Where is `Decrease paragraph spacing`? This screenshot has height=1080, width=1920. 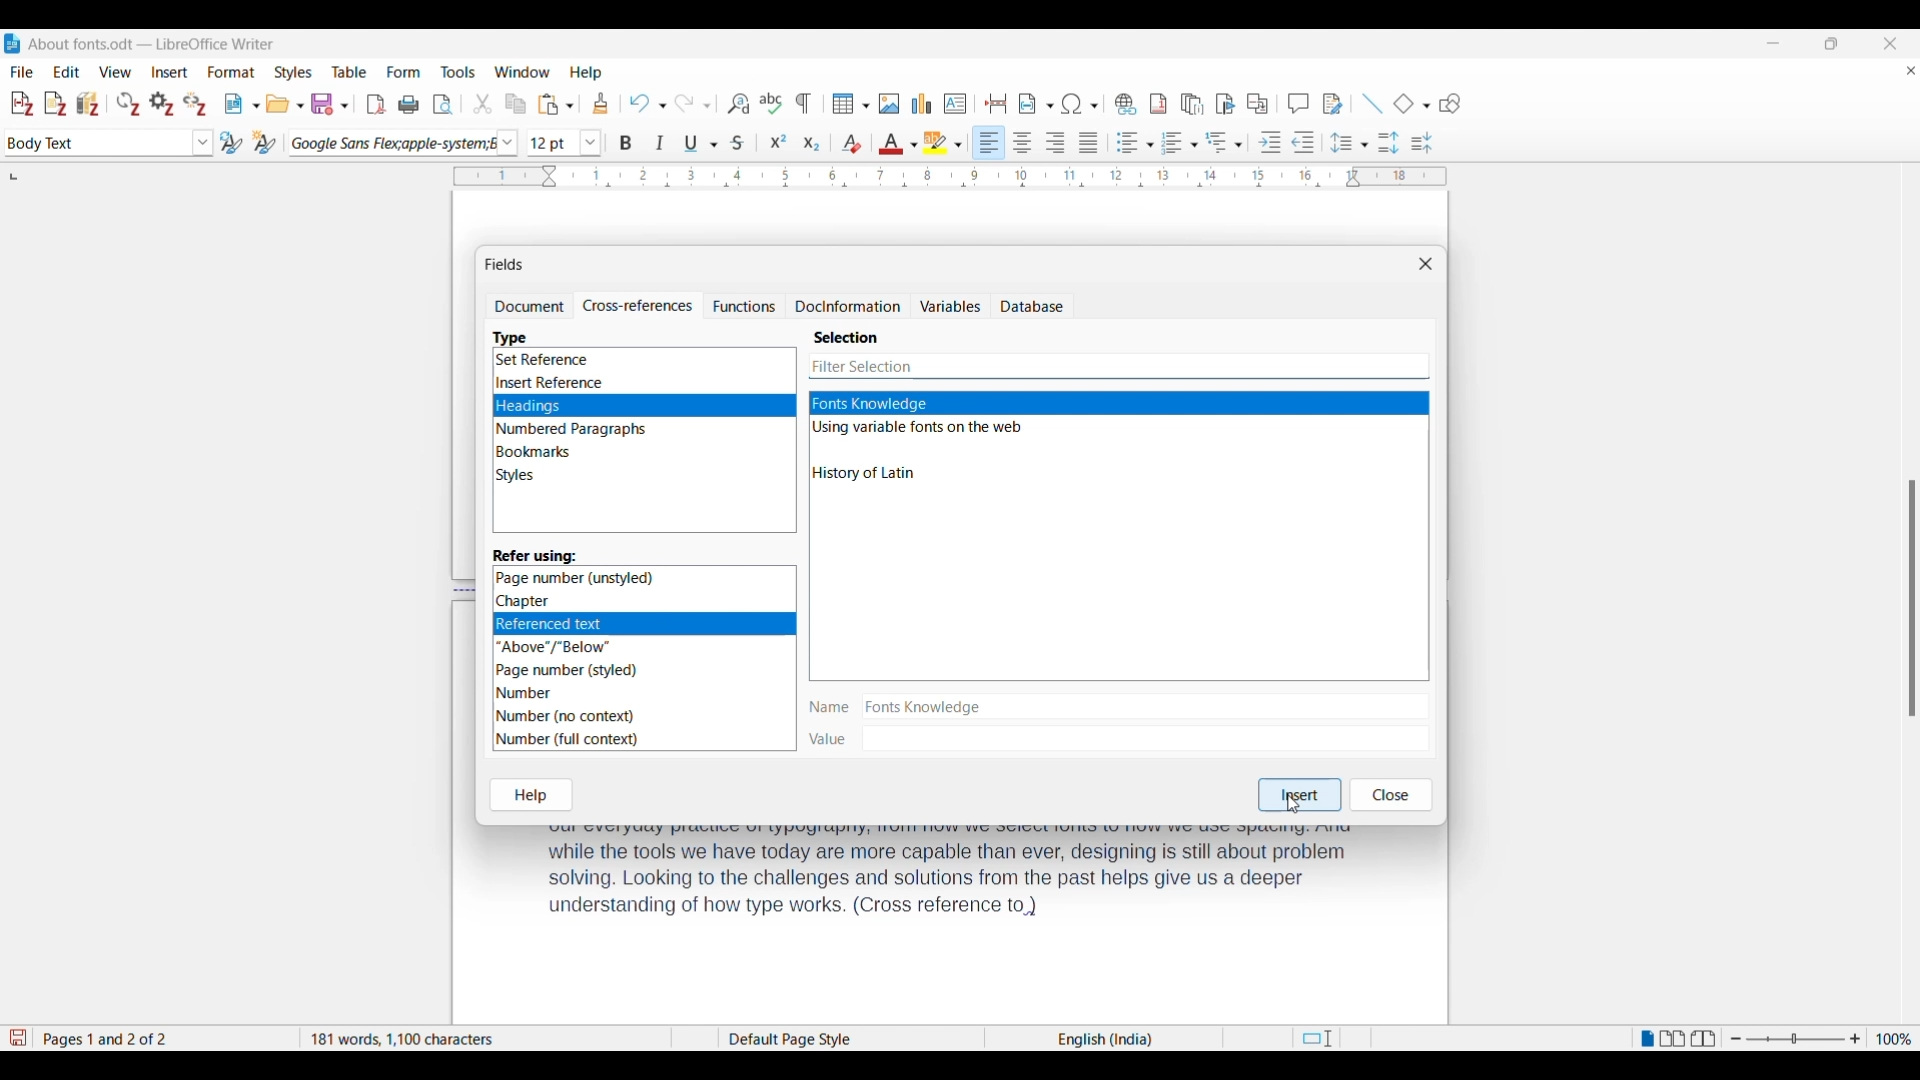
Decrease paragraph spacing is located at coordinates (1422, 142).